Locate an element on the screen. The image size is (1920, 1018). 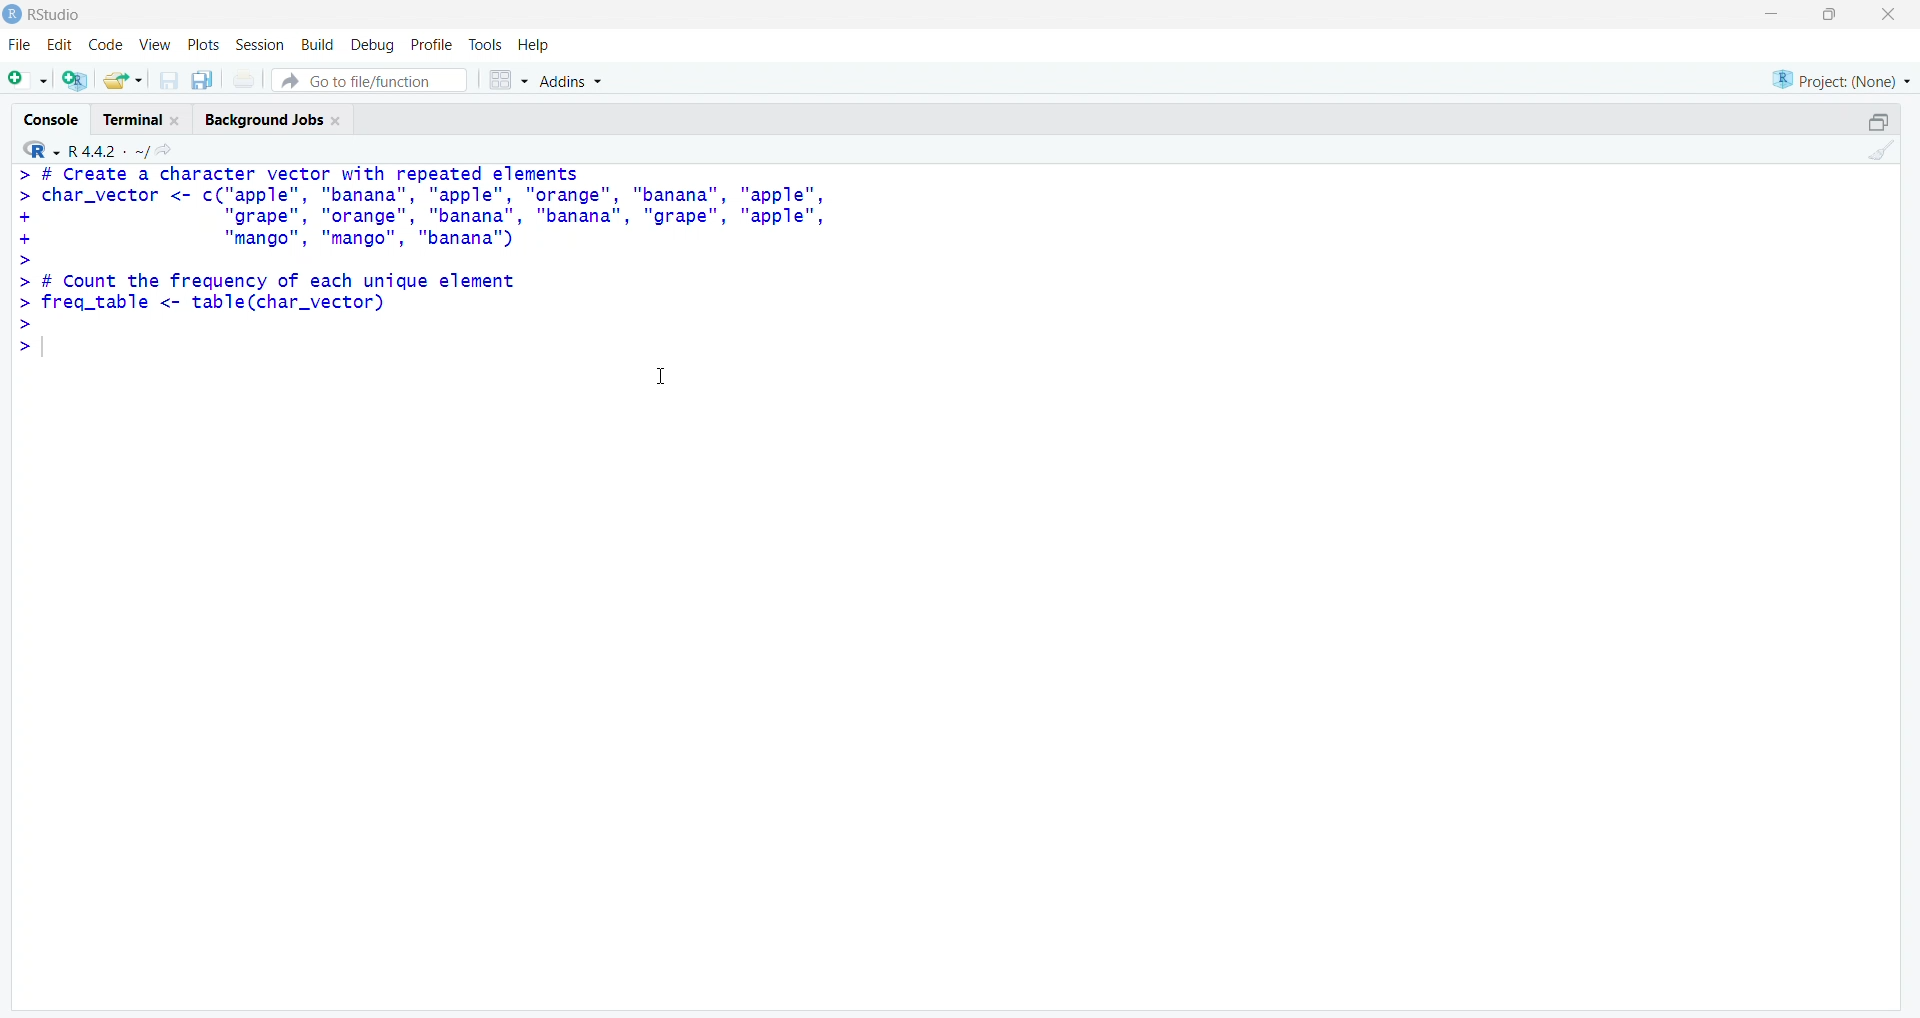
View the current working directory is located at coordinates (169, 150).